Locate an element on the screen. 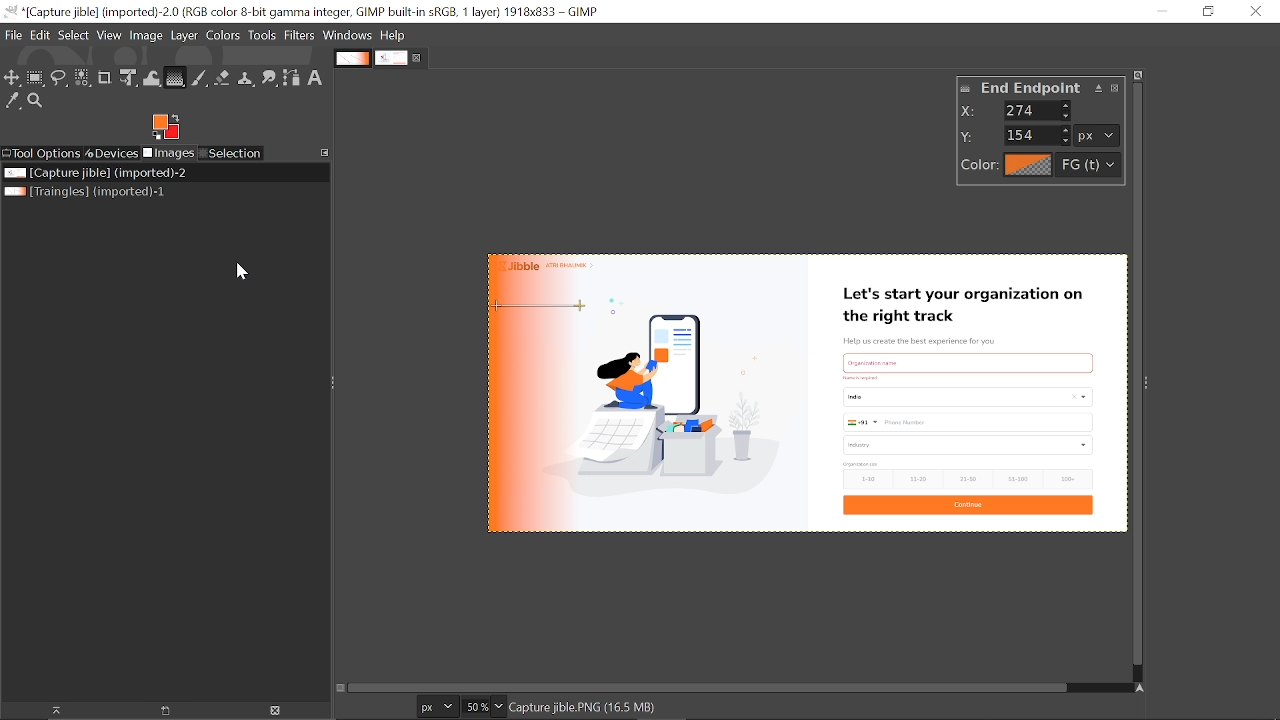 The image size is (1280, 720). Current zoom is located at coordinates (474, 708).